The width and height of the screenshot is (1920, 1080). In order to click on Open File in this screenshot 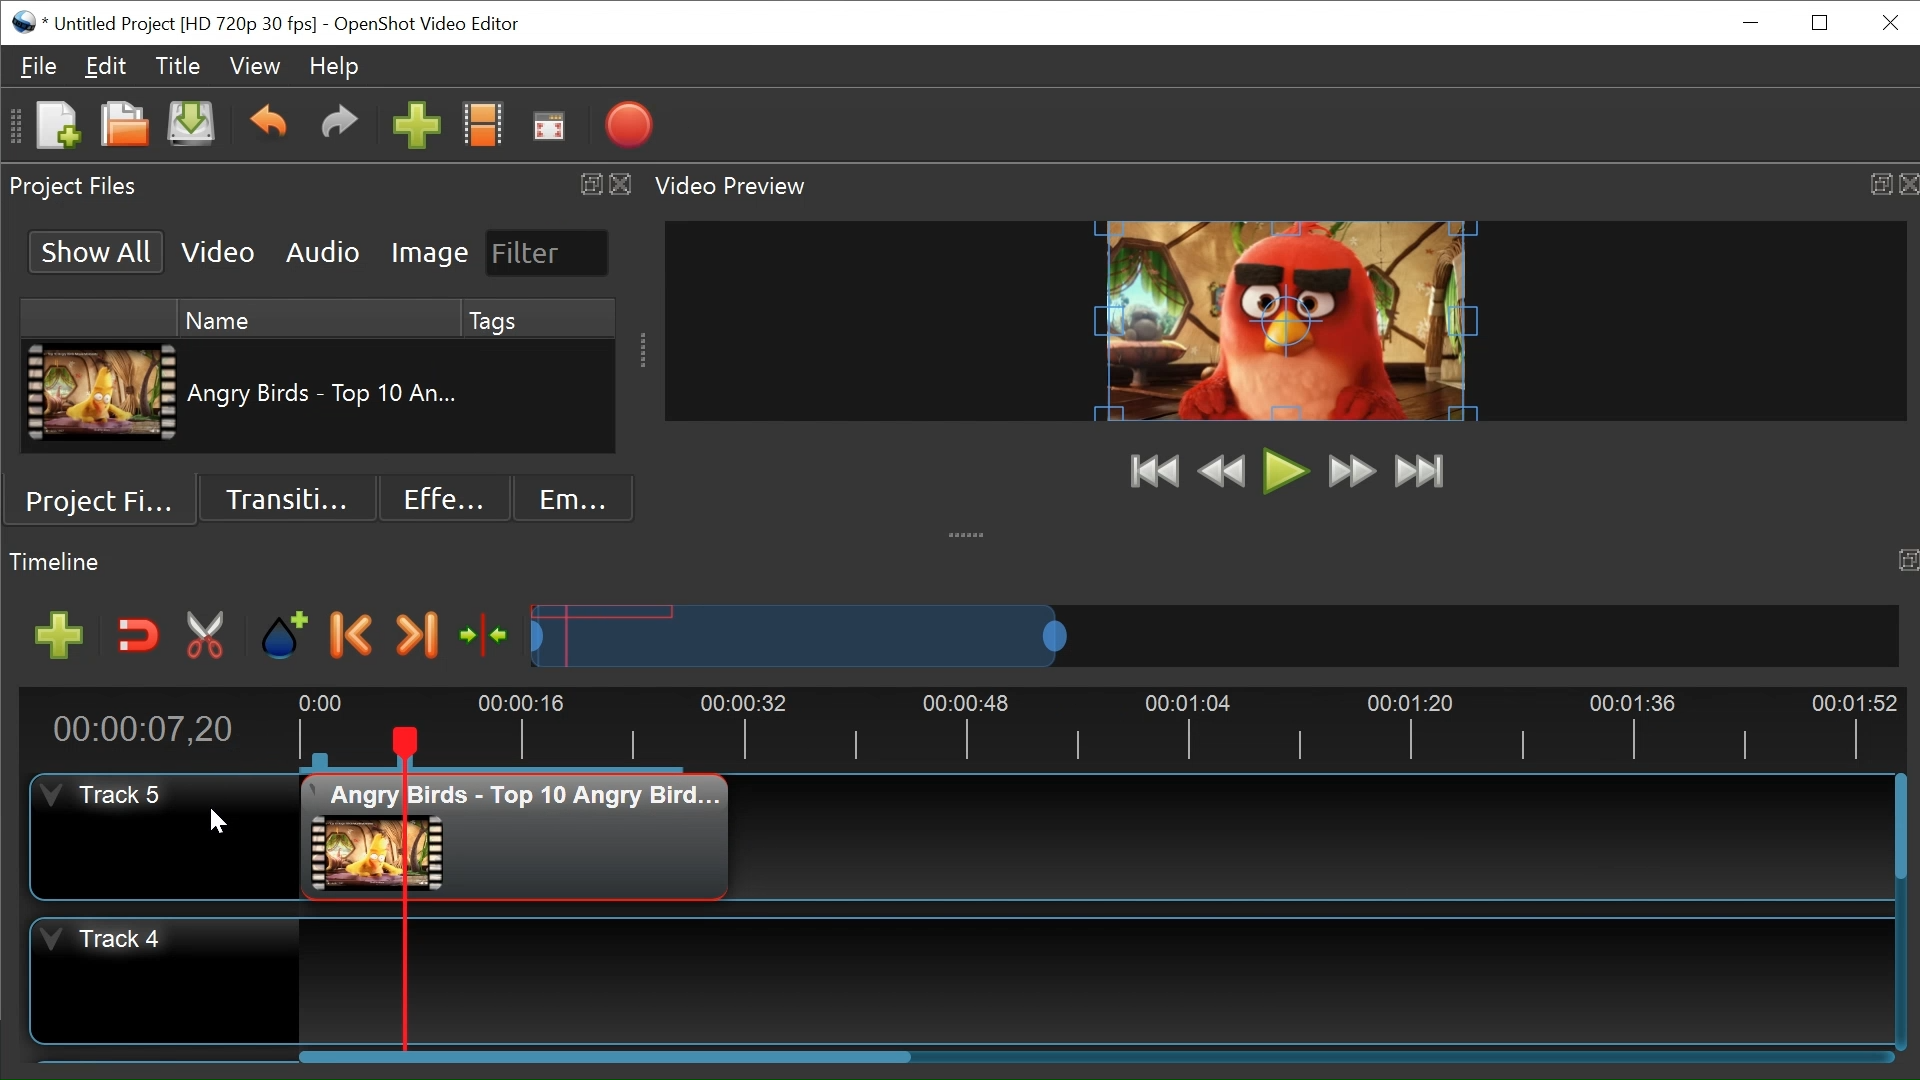, I will do `click(124, 127)`.